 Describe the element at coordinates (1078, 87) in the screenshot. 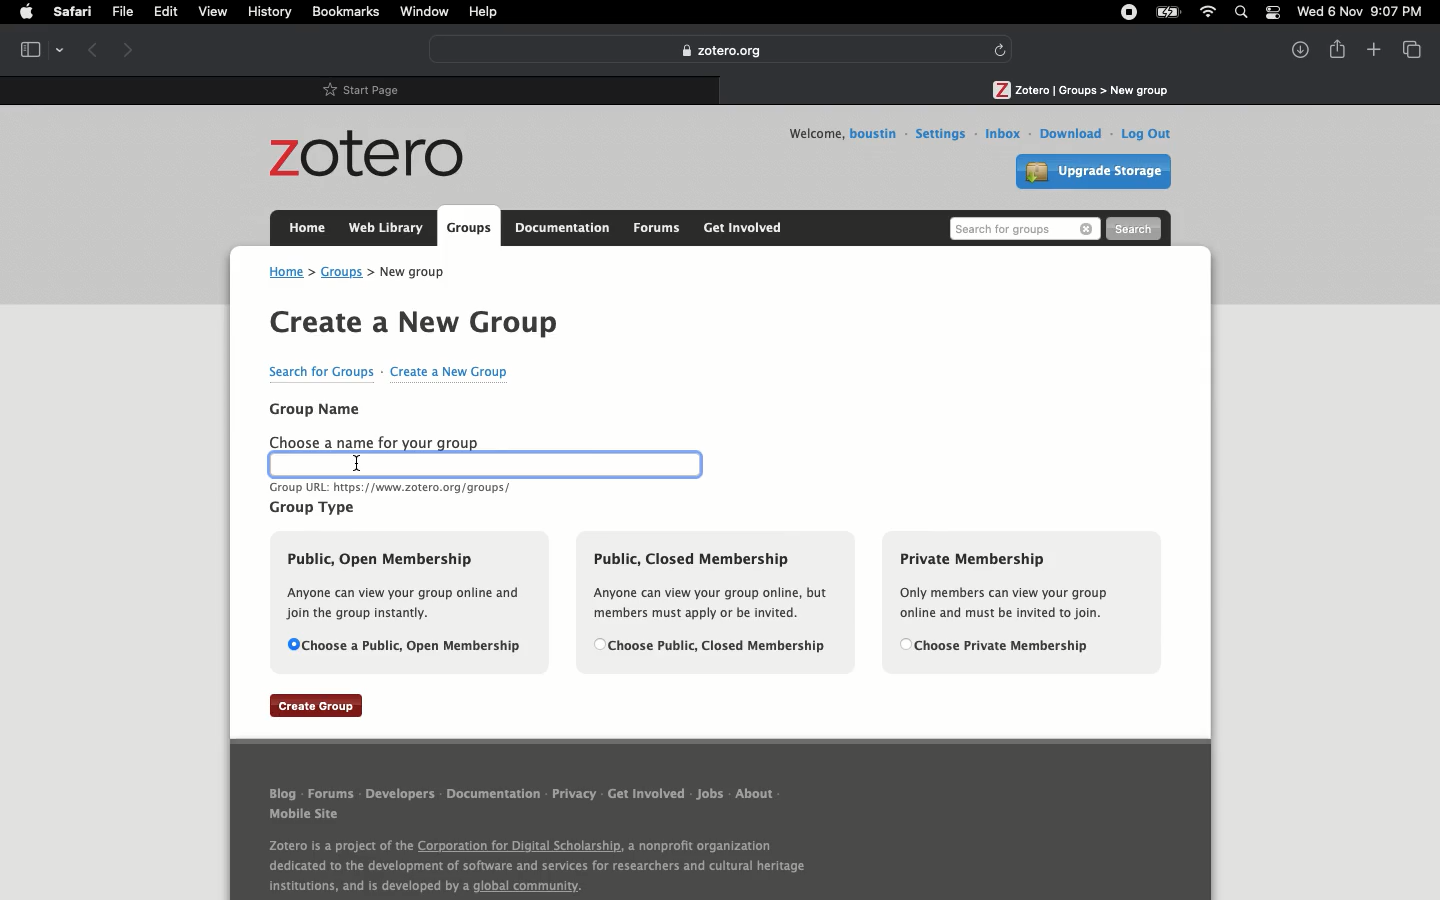

I see `Tab 2` at that location.